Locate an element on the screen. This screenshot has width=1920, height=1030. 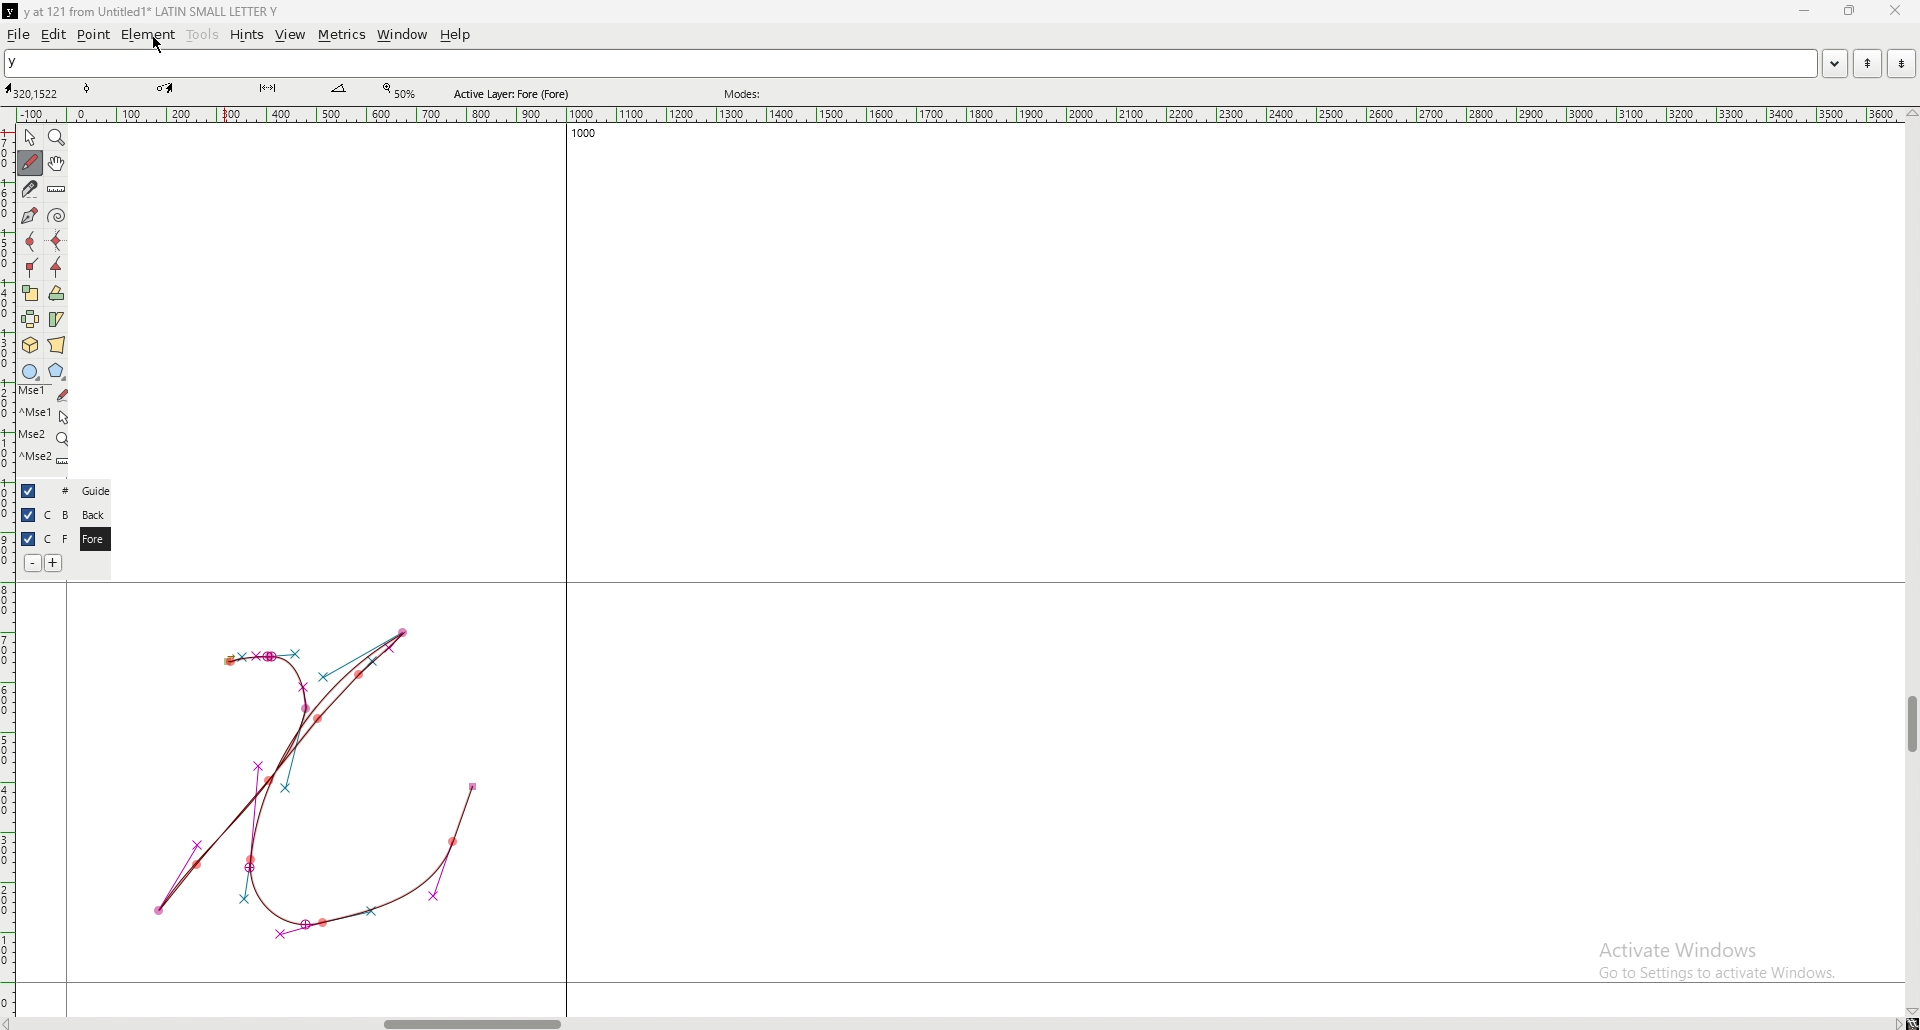
pen tool is located at coordinates (165, 88).